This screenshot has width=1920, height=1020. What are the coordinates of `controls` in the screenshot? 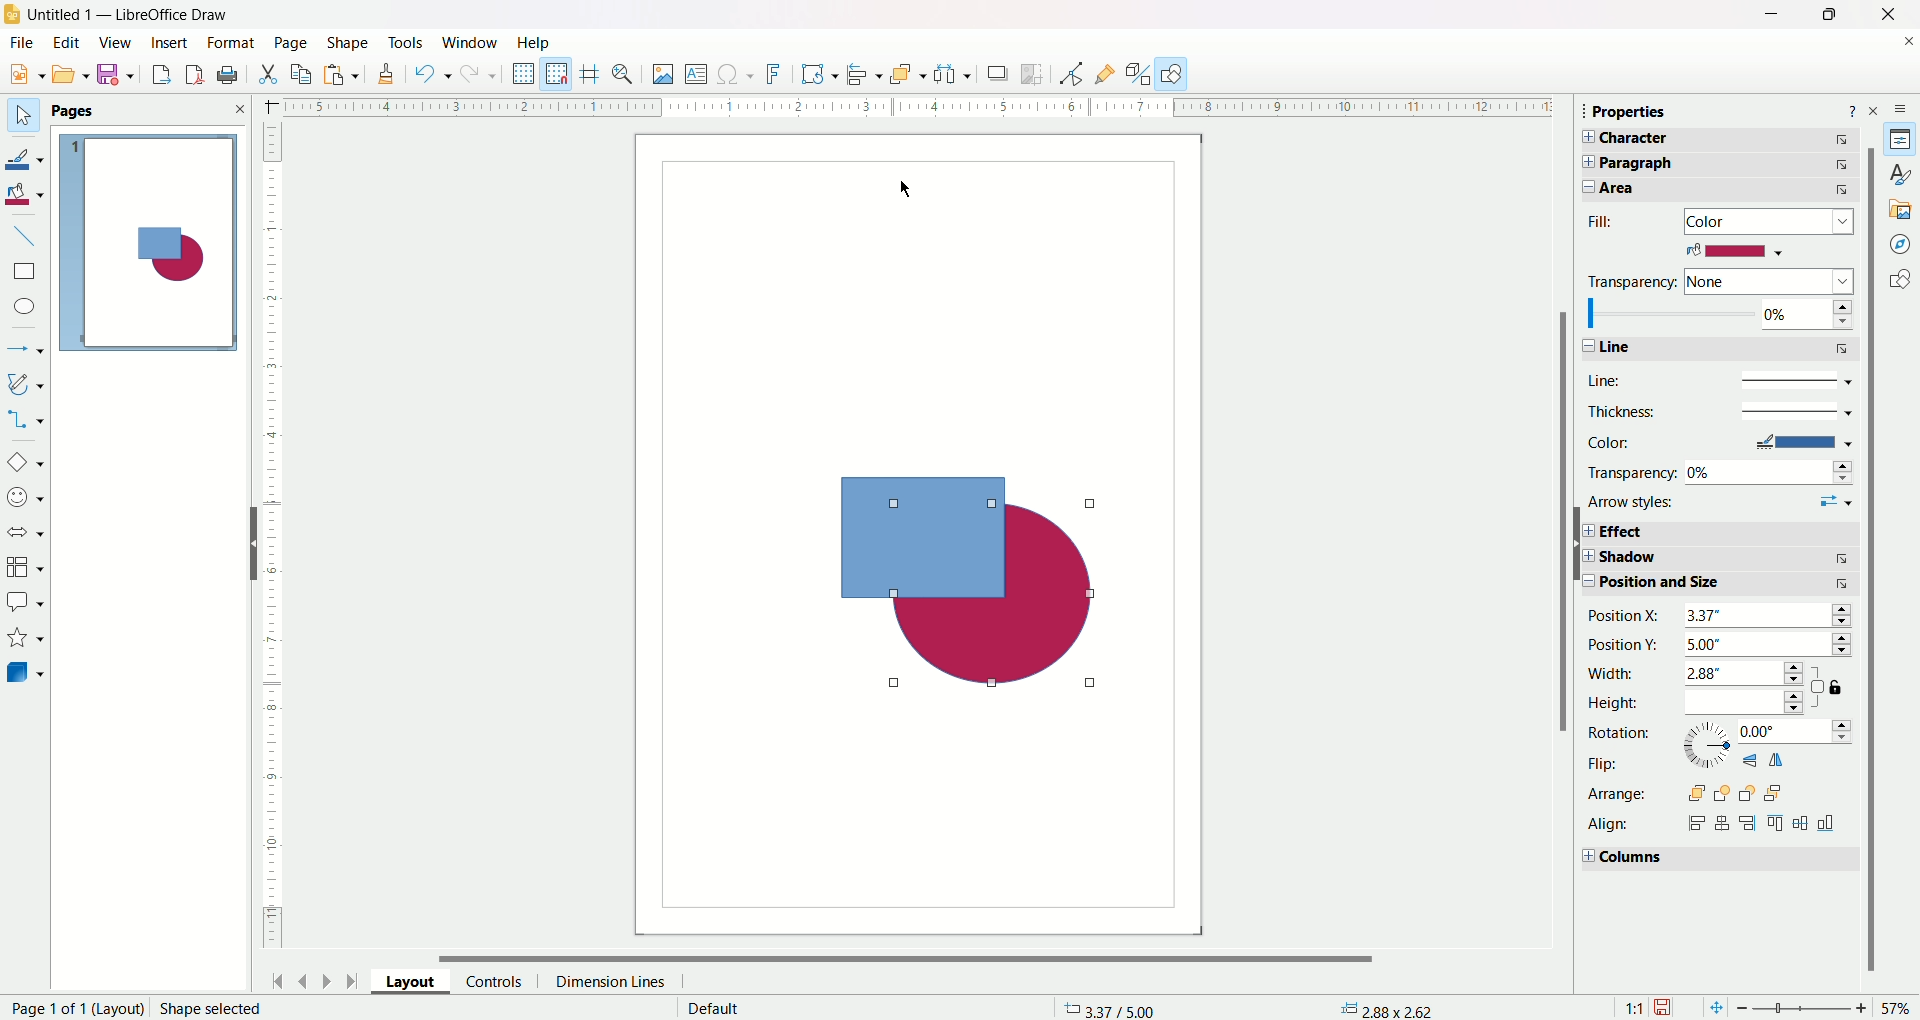 It's located at (494, 980).